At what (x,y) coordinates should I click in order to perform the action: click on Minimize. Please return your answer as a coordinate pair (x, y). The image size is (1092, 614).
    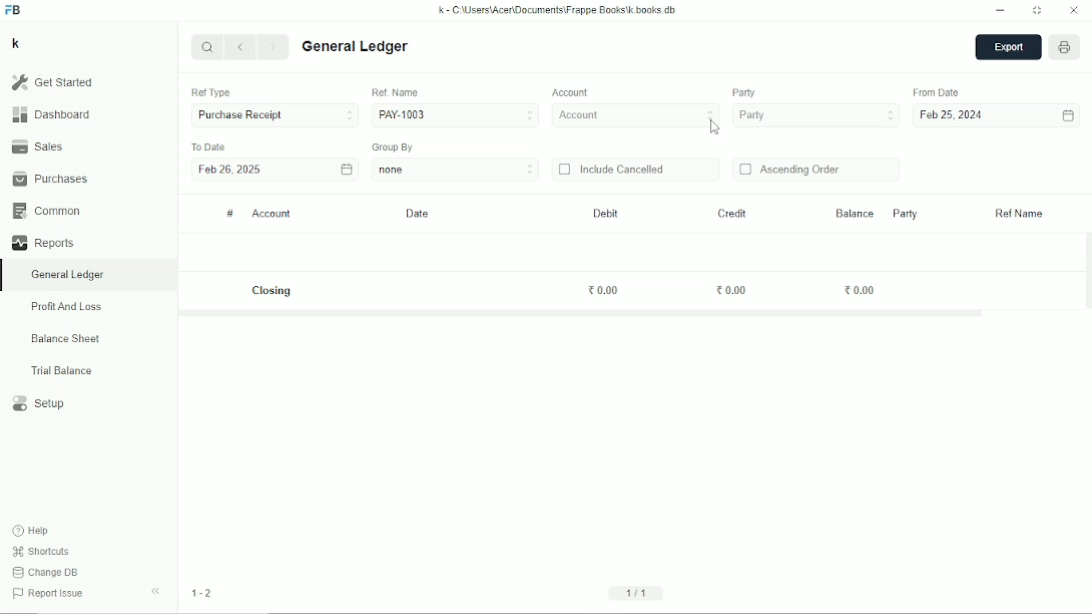
    Looking at the image, I should click on (1001, 11).